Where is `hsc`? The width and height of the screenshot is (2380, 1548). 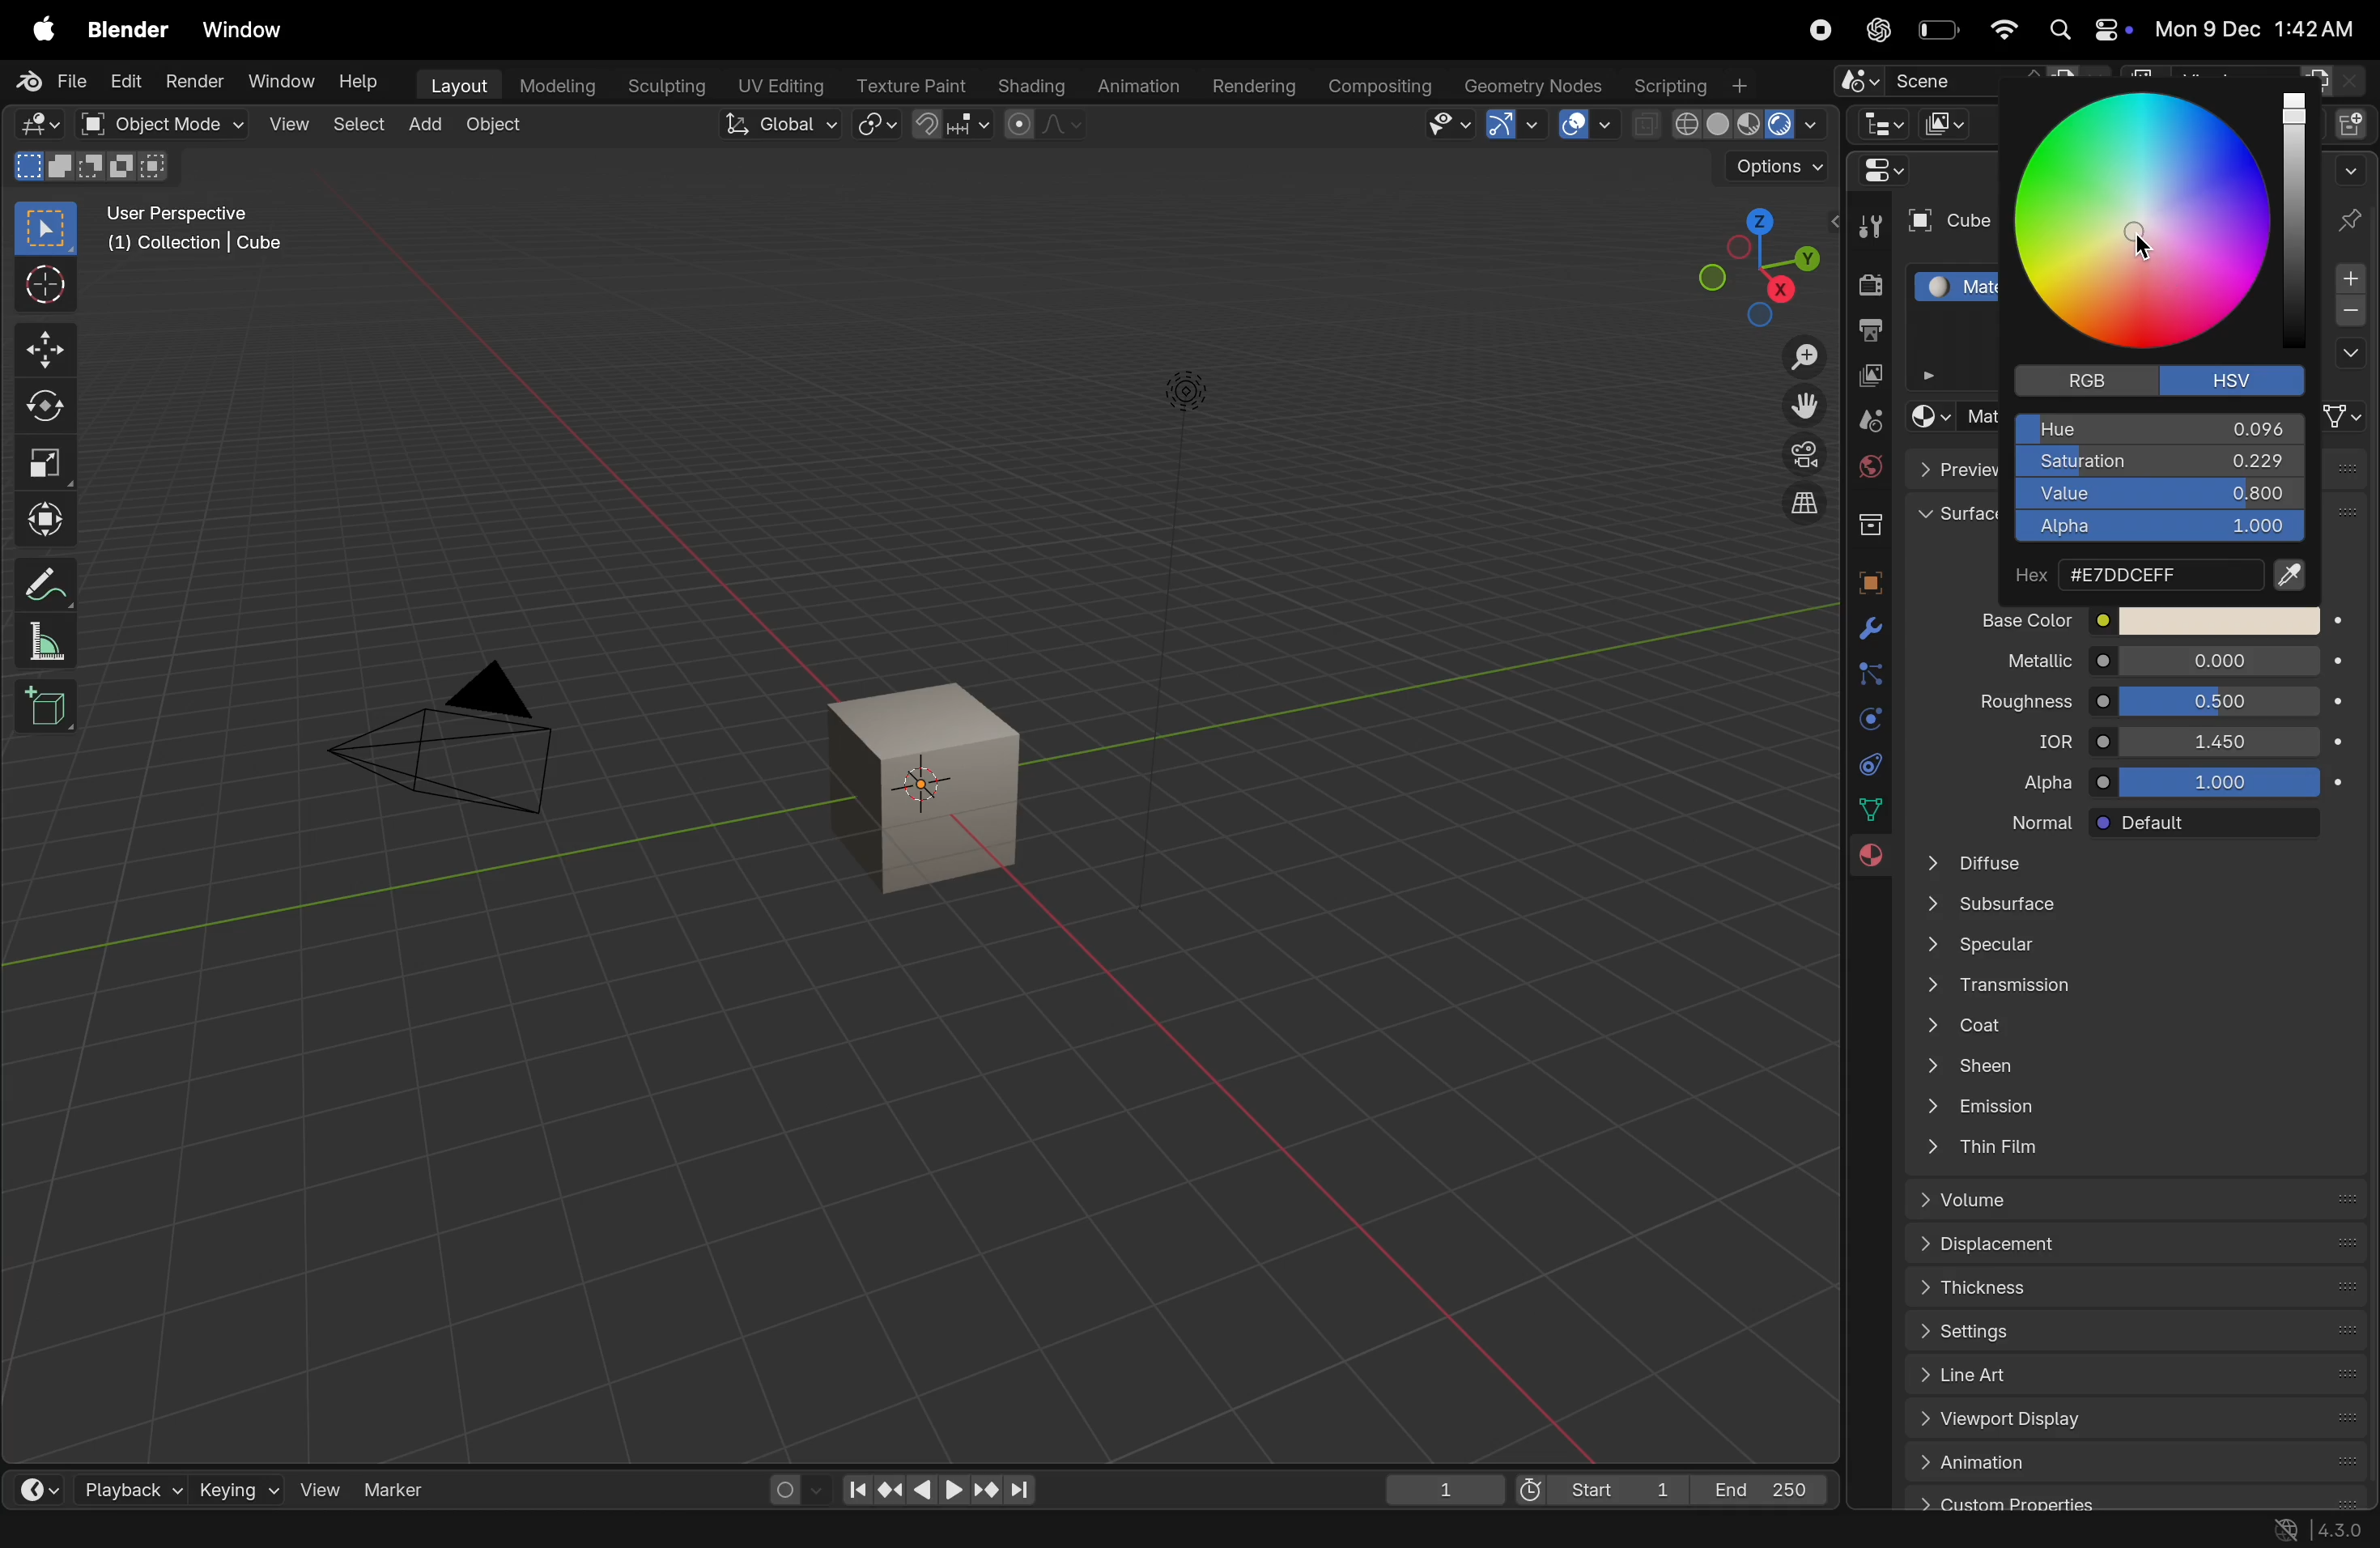
hsc is located at coordinates (2242, 379).